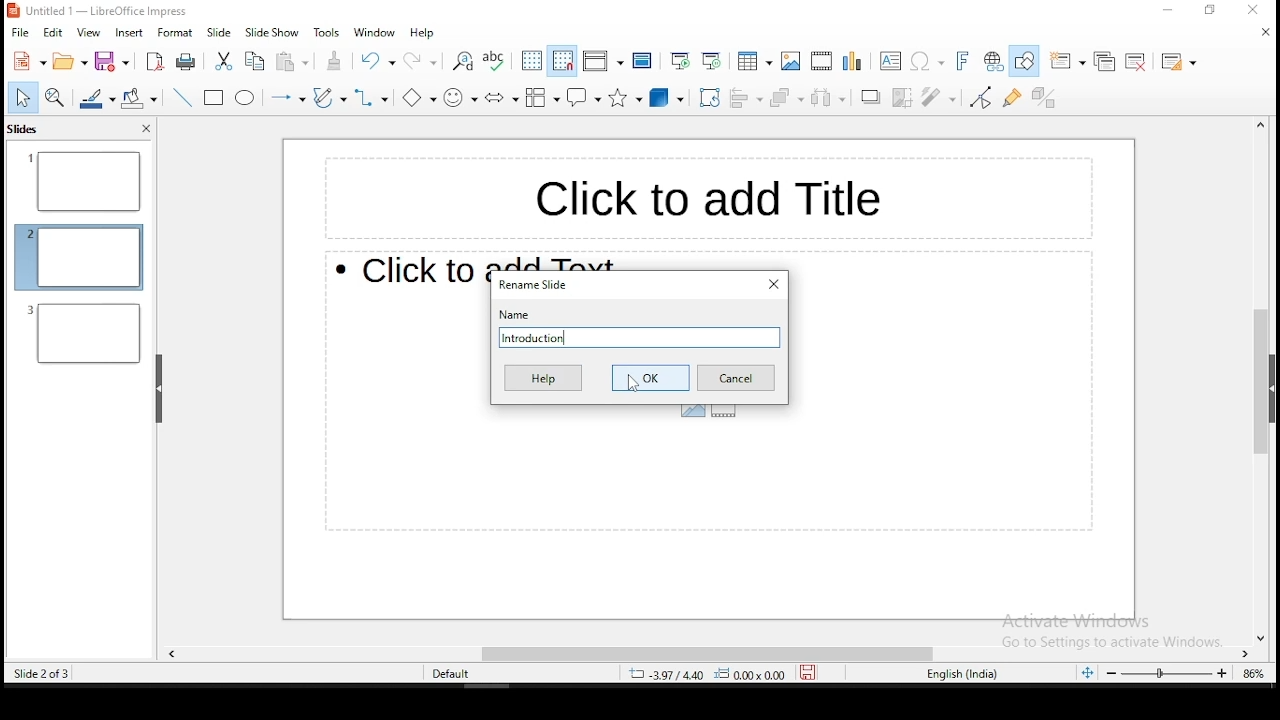 This screenshot has width=1280, height=720. Describe the element at coordinates (788, 98) in the screenshot. I see `arrange` at that location.